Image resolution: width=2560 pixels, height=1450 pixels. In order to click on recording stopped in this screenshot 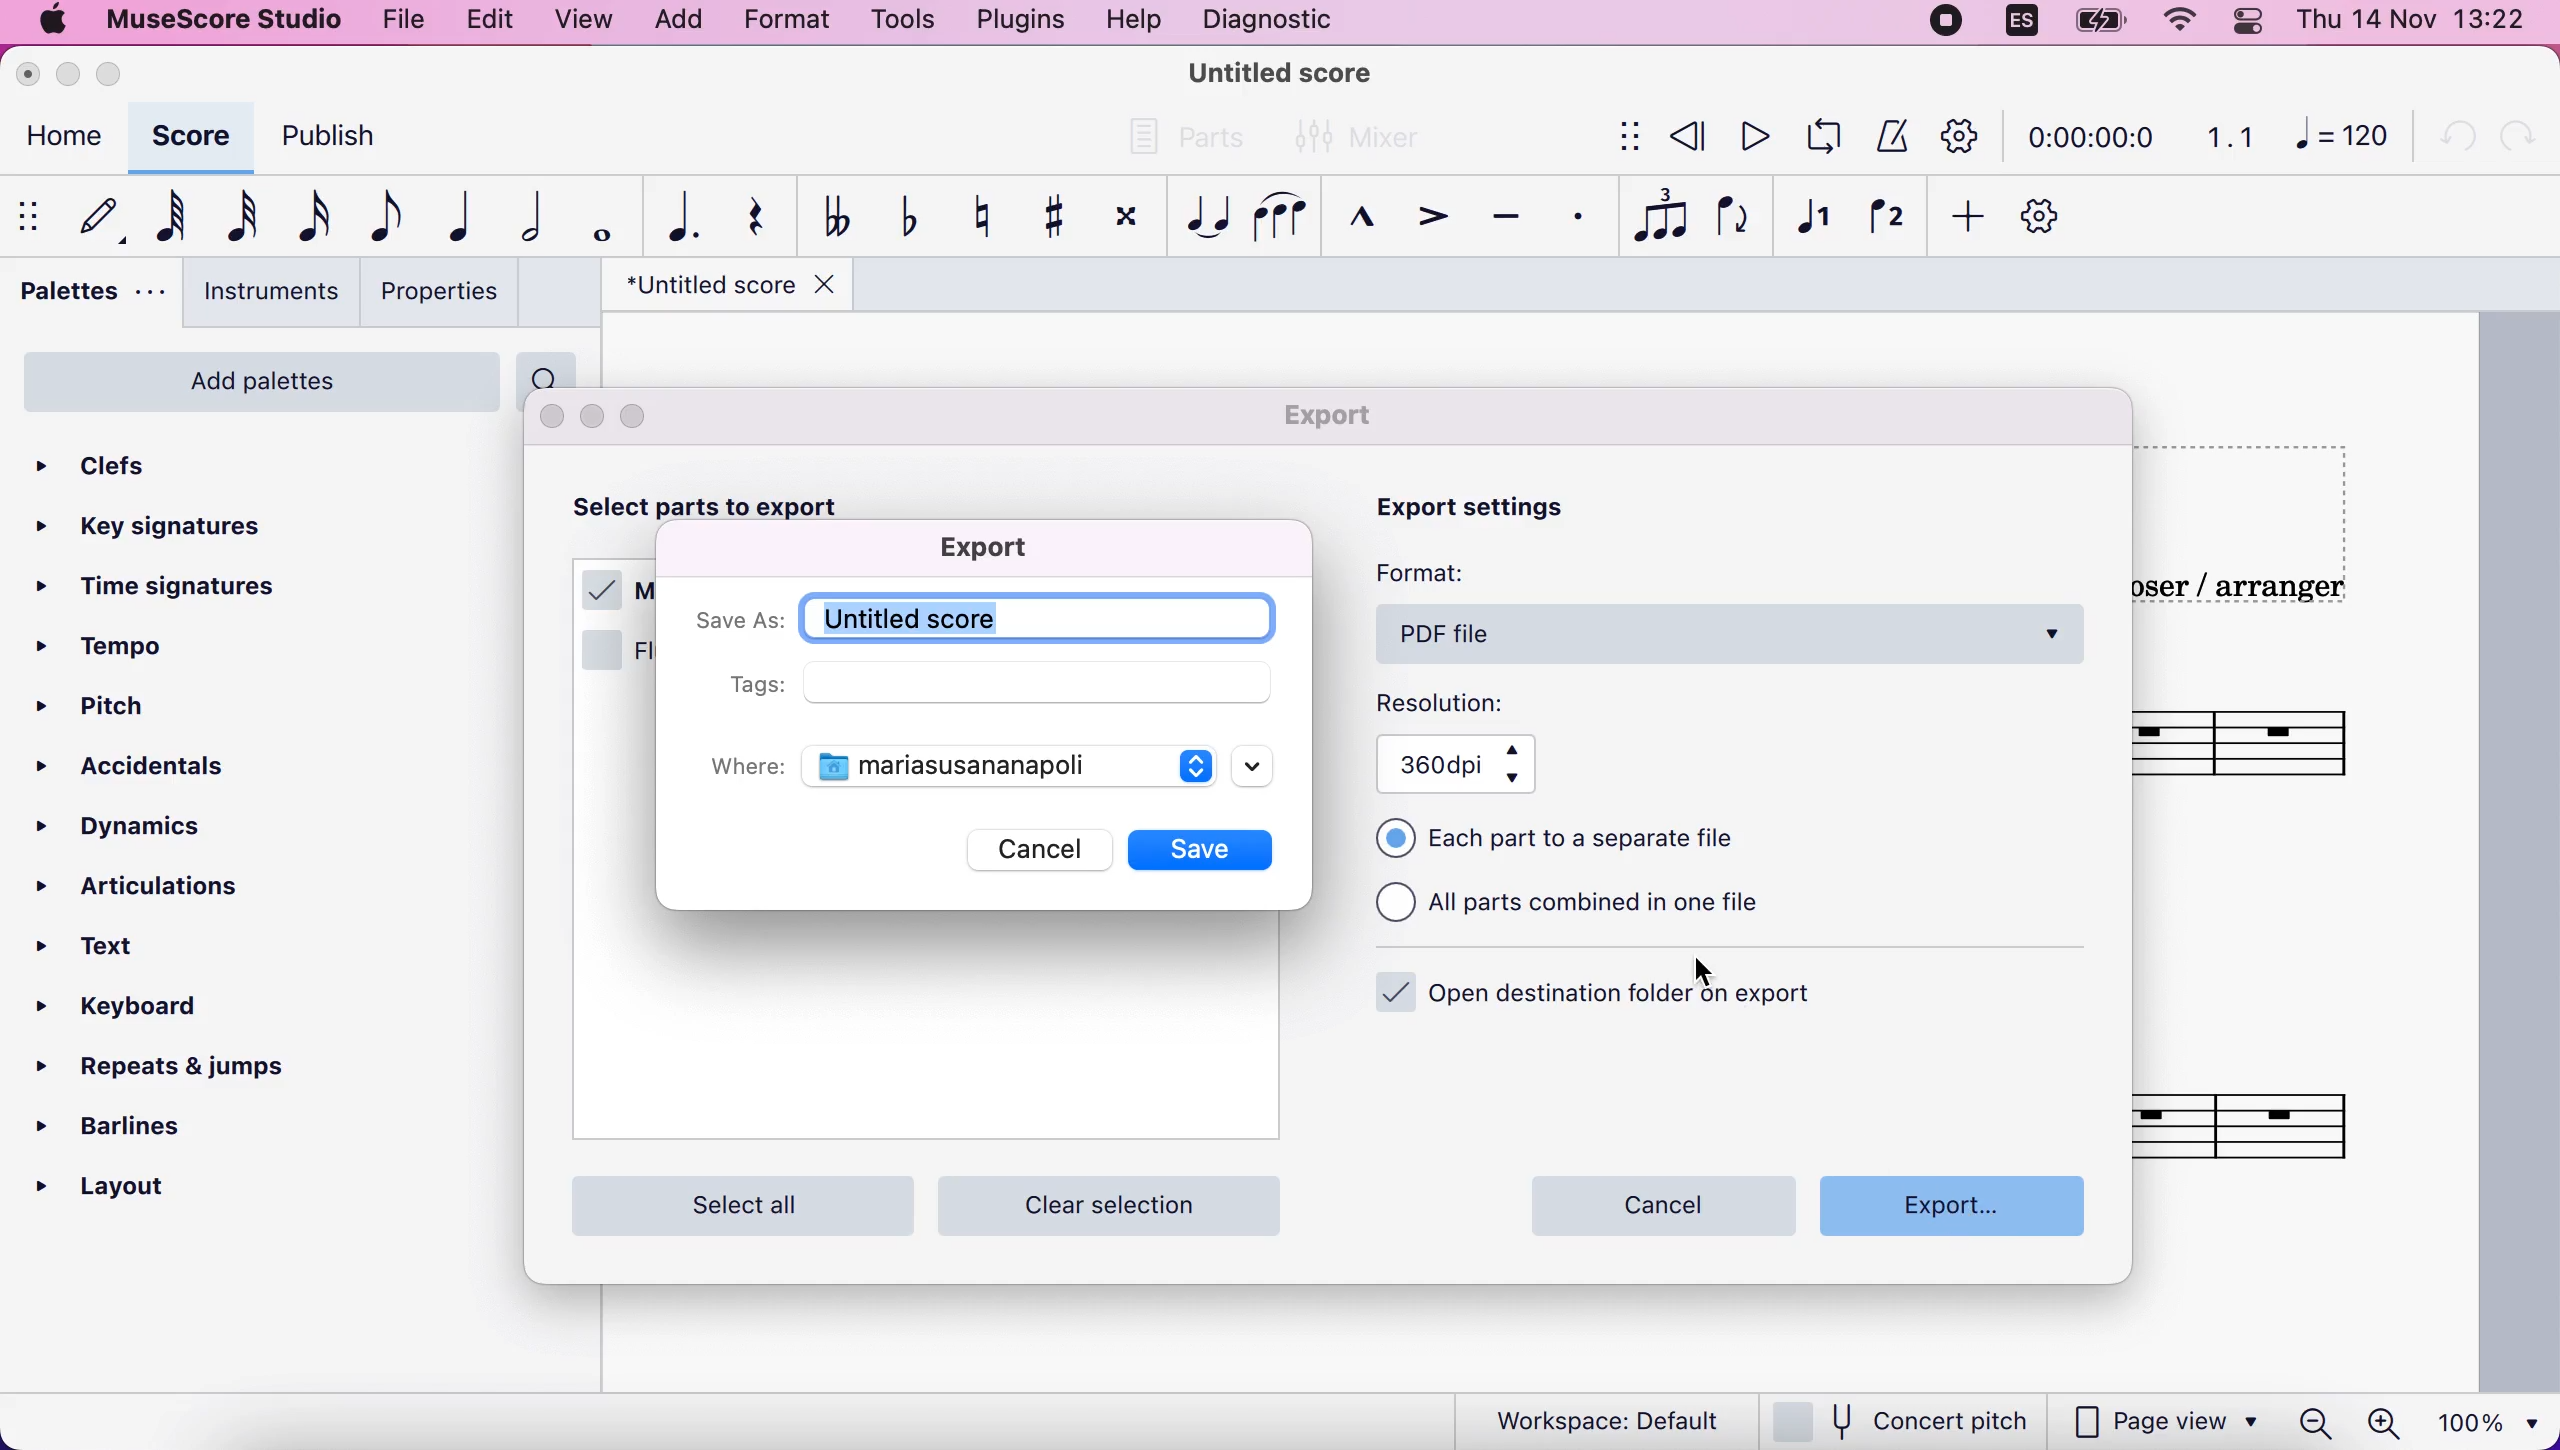, I will do `click(1939, 24)`.